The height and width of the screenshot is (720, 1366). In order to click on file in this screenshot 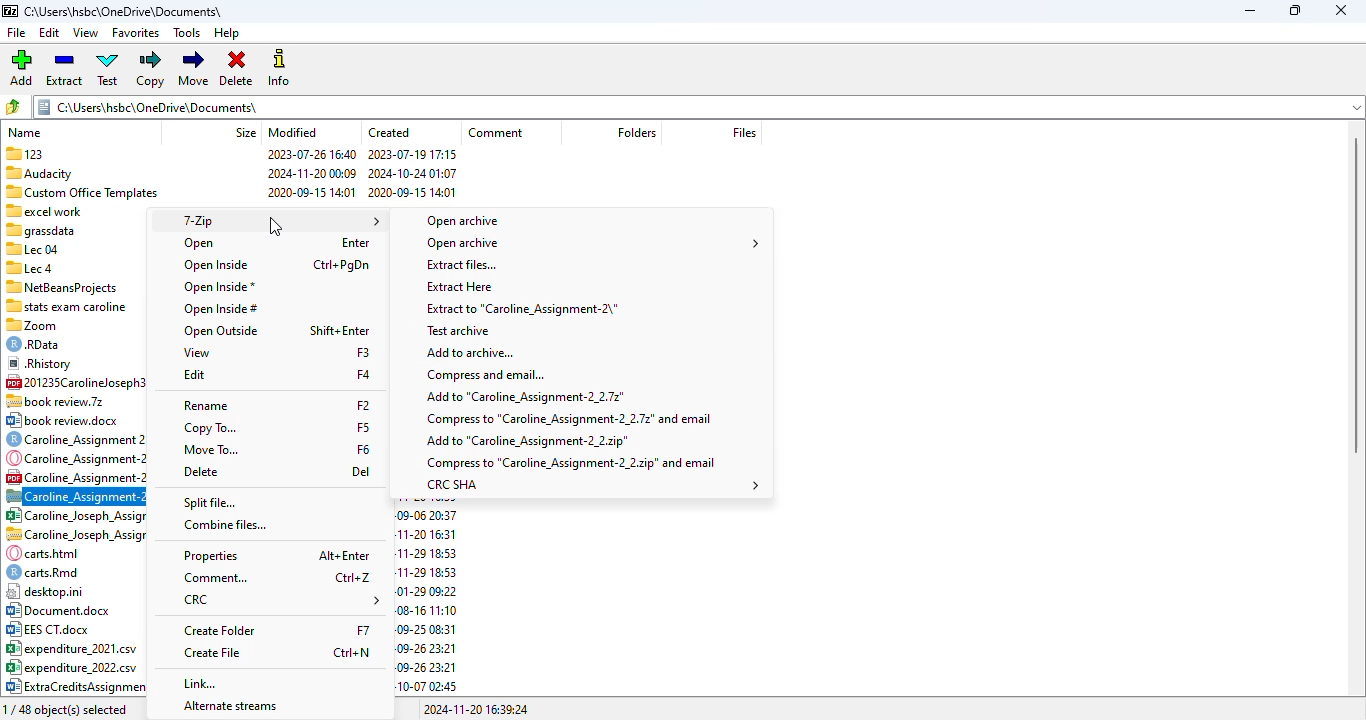, I will do `click(17, 32)`.